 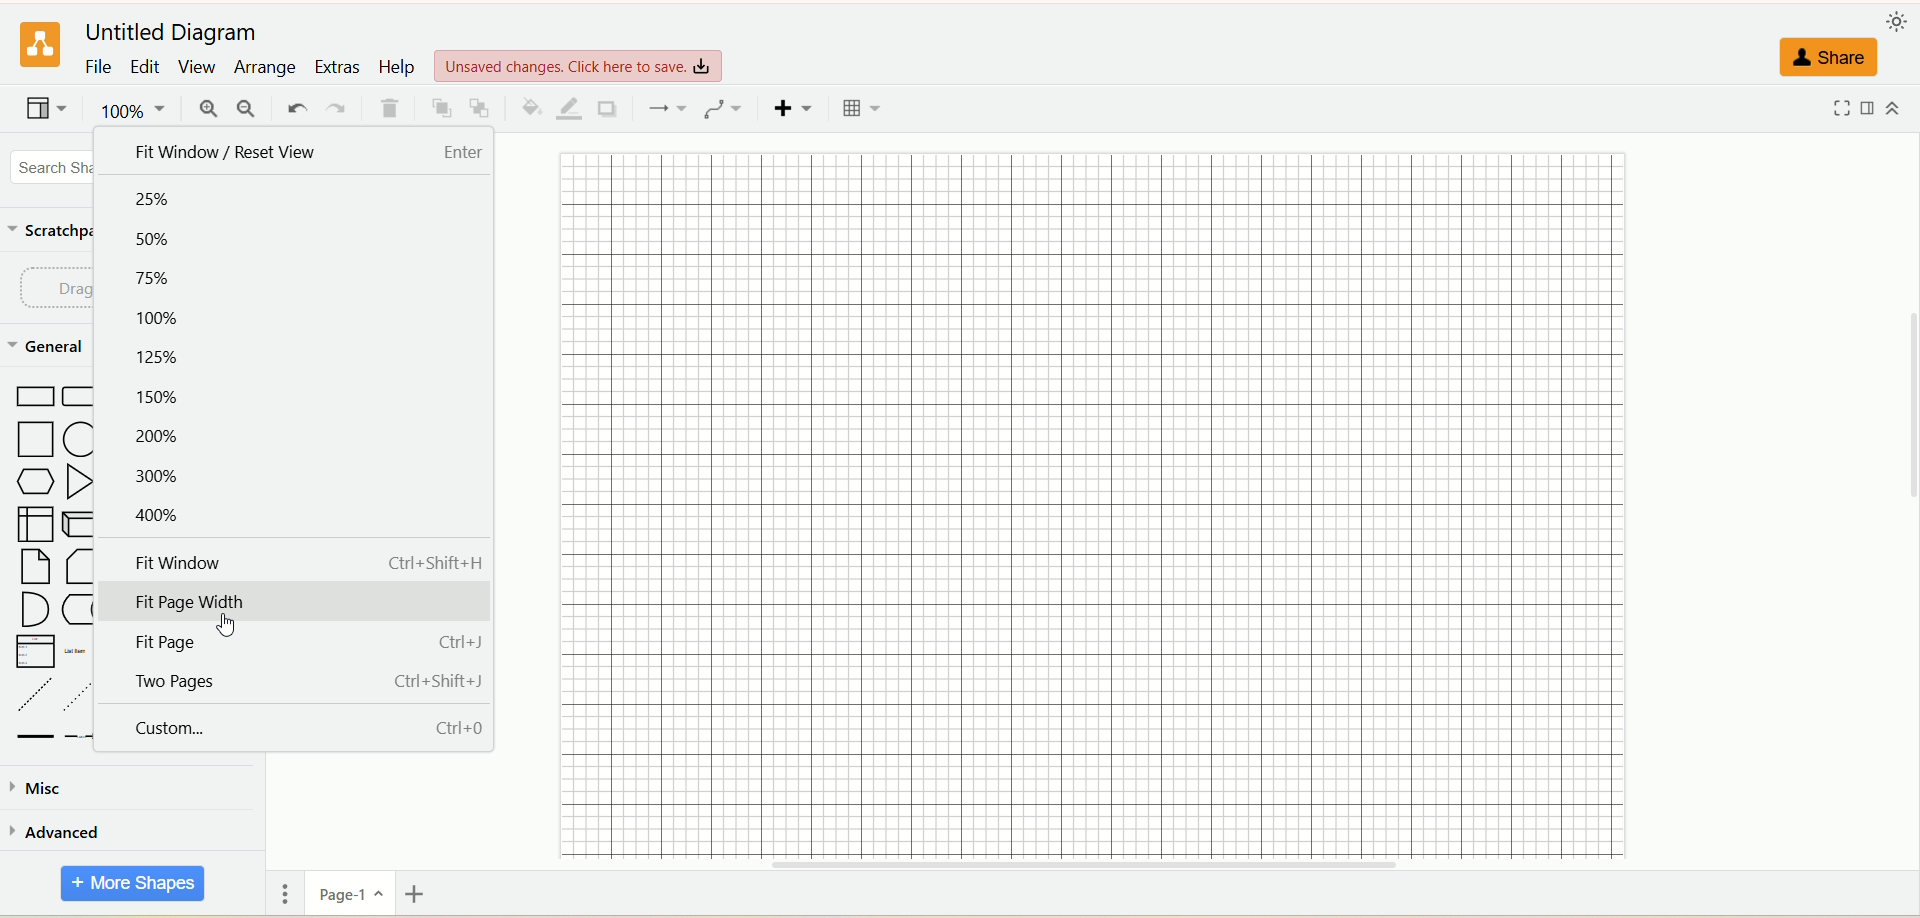 I want to click on custom, so click(x=298, y=730).